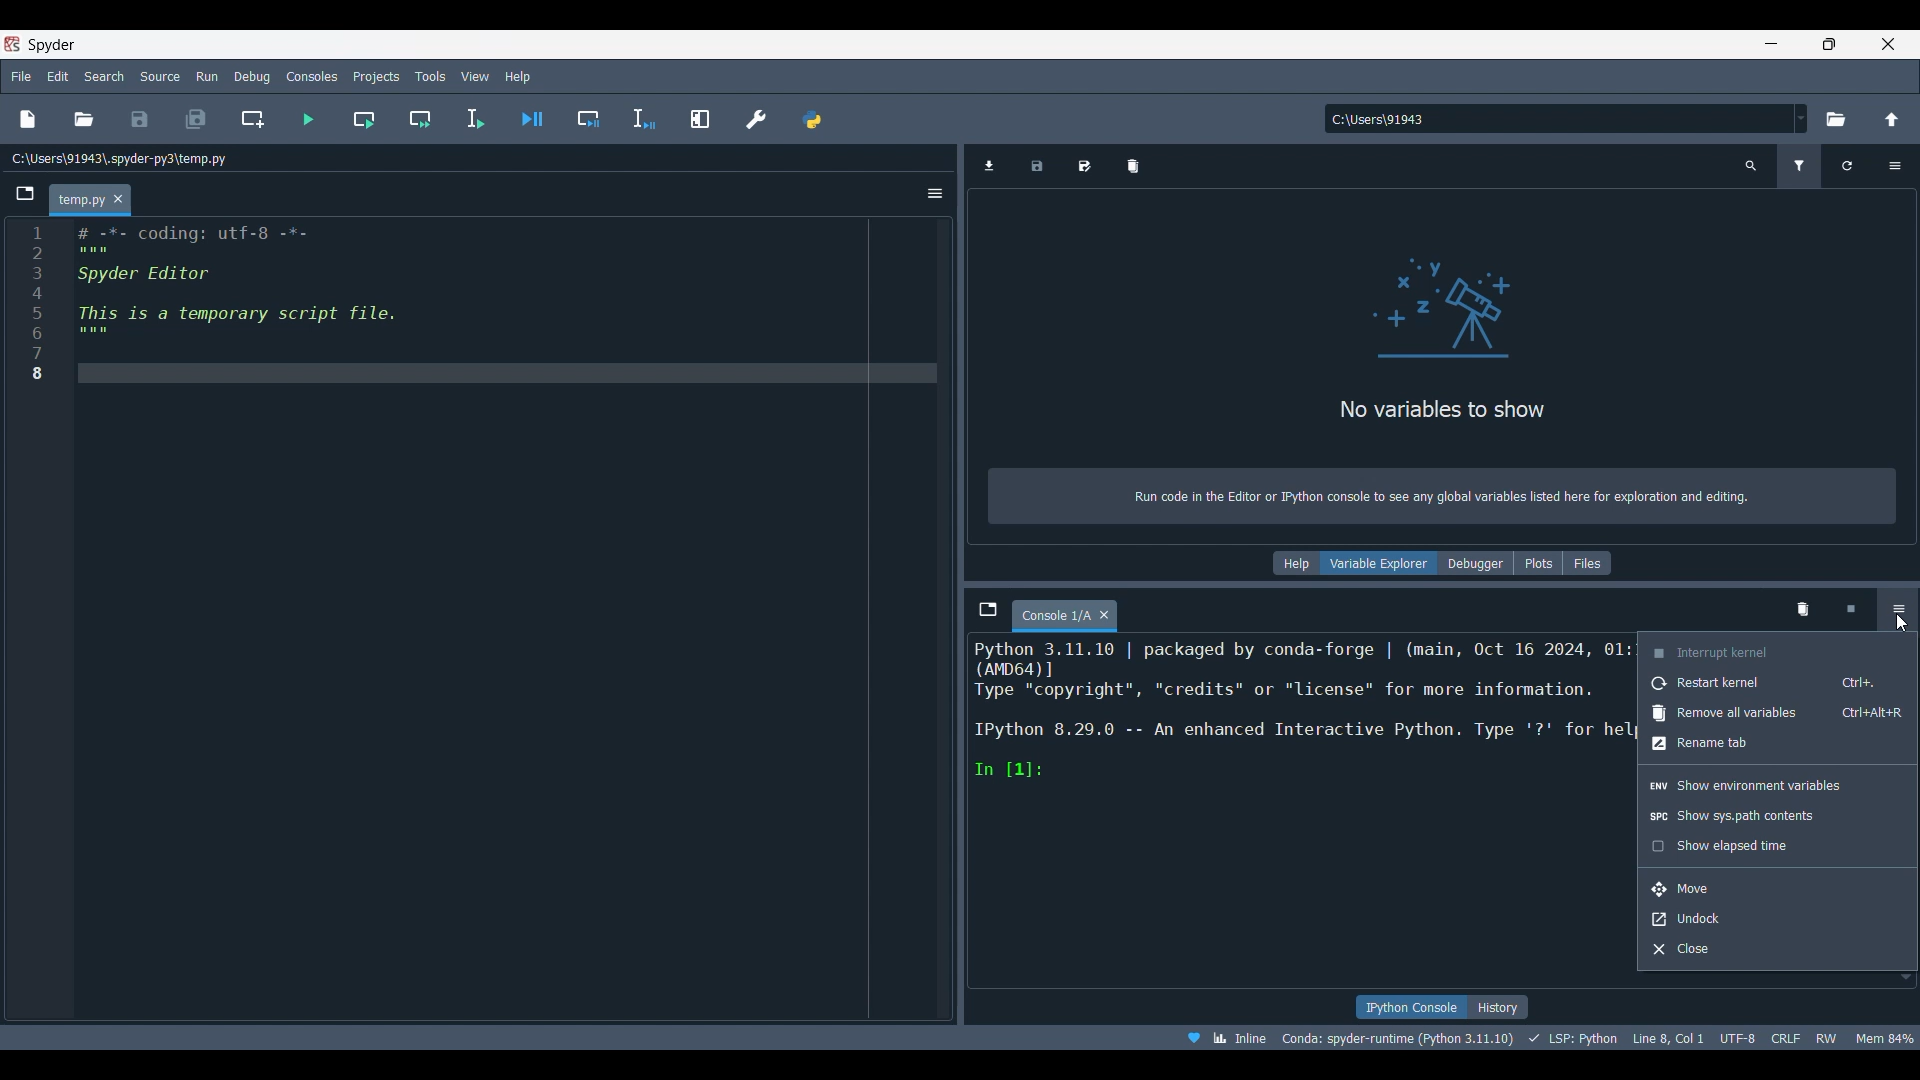 This screenshot has height=1080, width=1920. What do you see at coordinates (1379, 563) in the screenshot?
I see `Variable explorer` at bounding box center [1379, 563].